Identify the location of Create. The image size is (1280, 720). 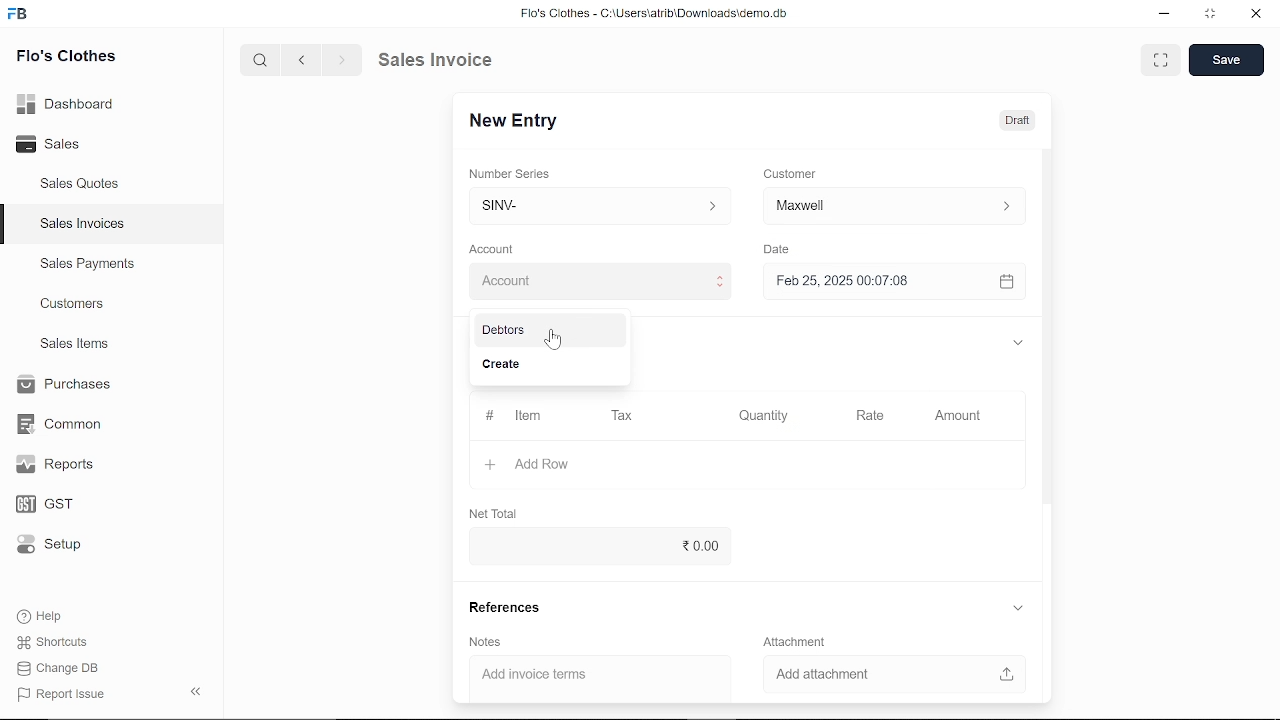
(547, 366).